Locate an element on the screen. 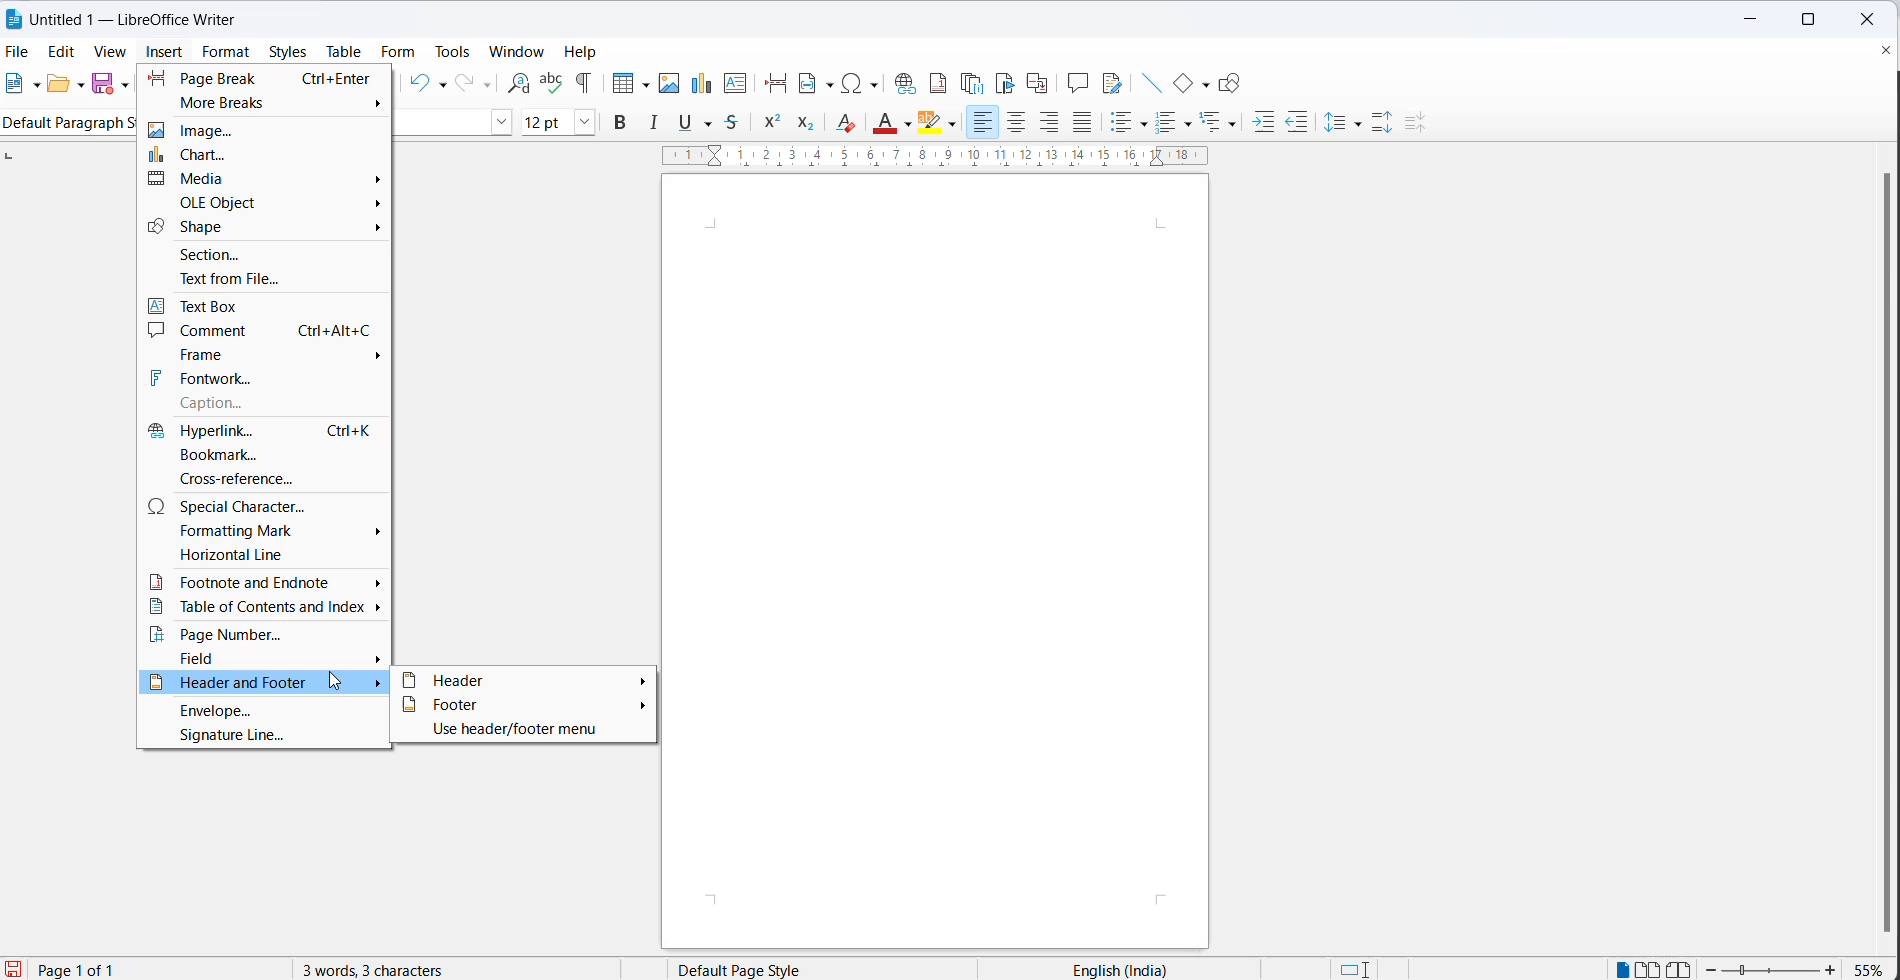  more breaks is located at coordinates (264, 102).